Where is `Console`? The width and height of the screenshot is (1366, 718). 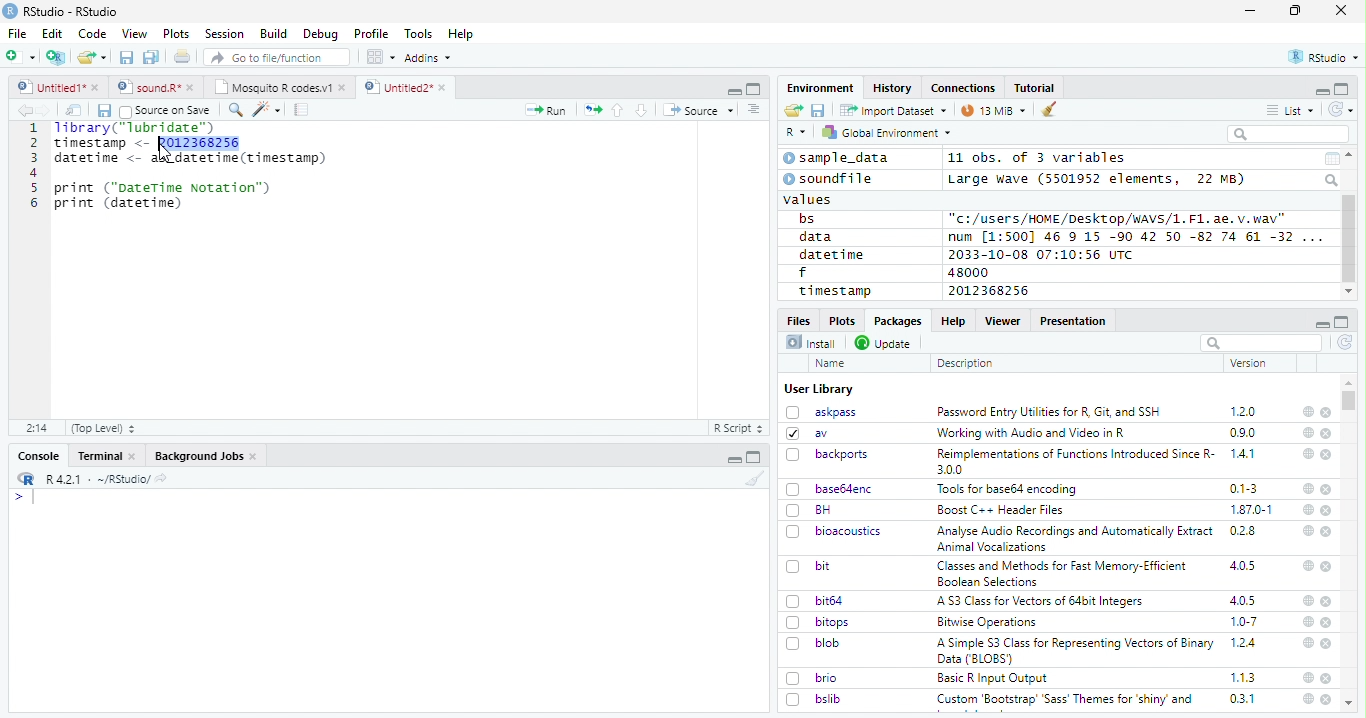
Console is located at coordinates (38, 456).